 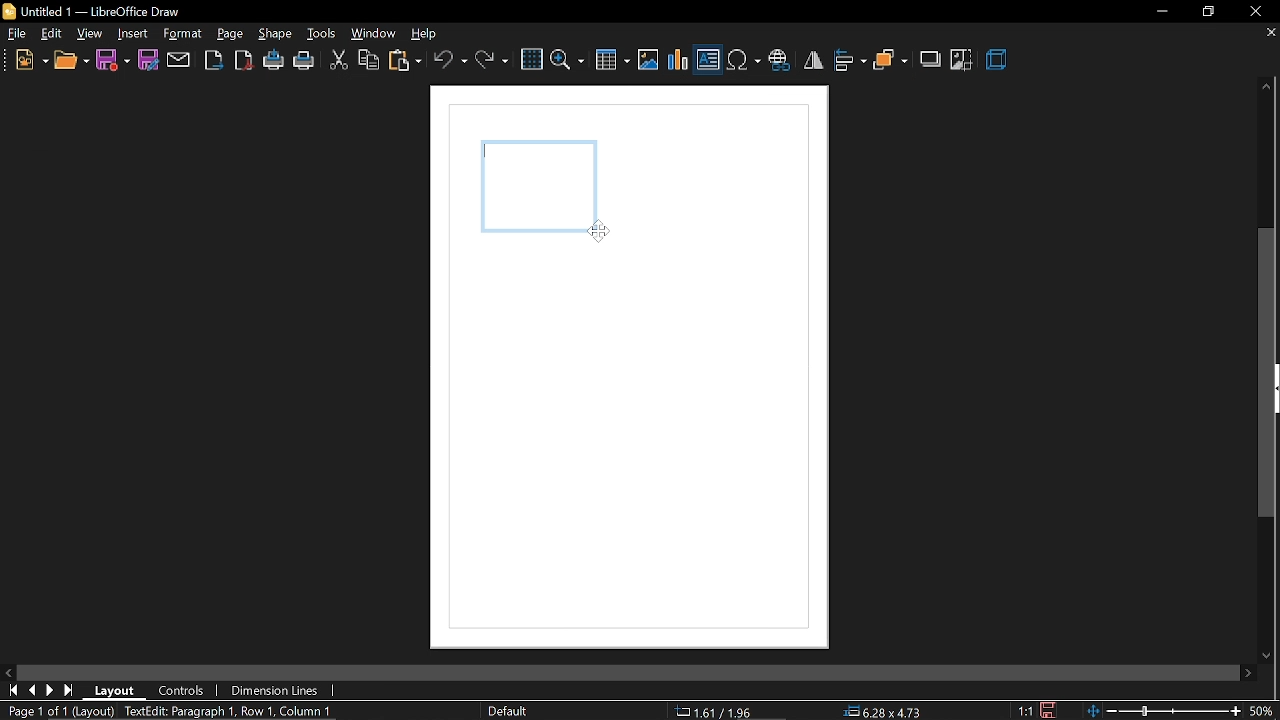 I want to click on current page, so click(x=58, y=711).